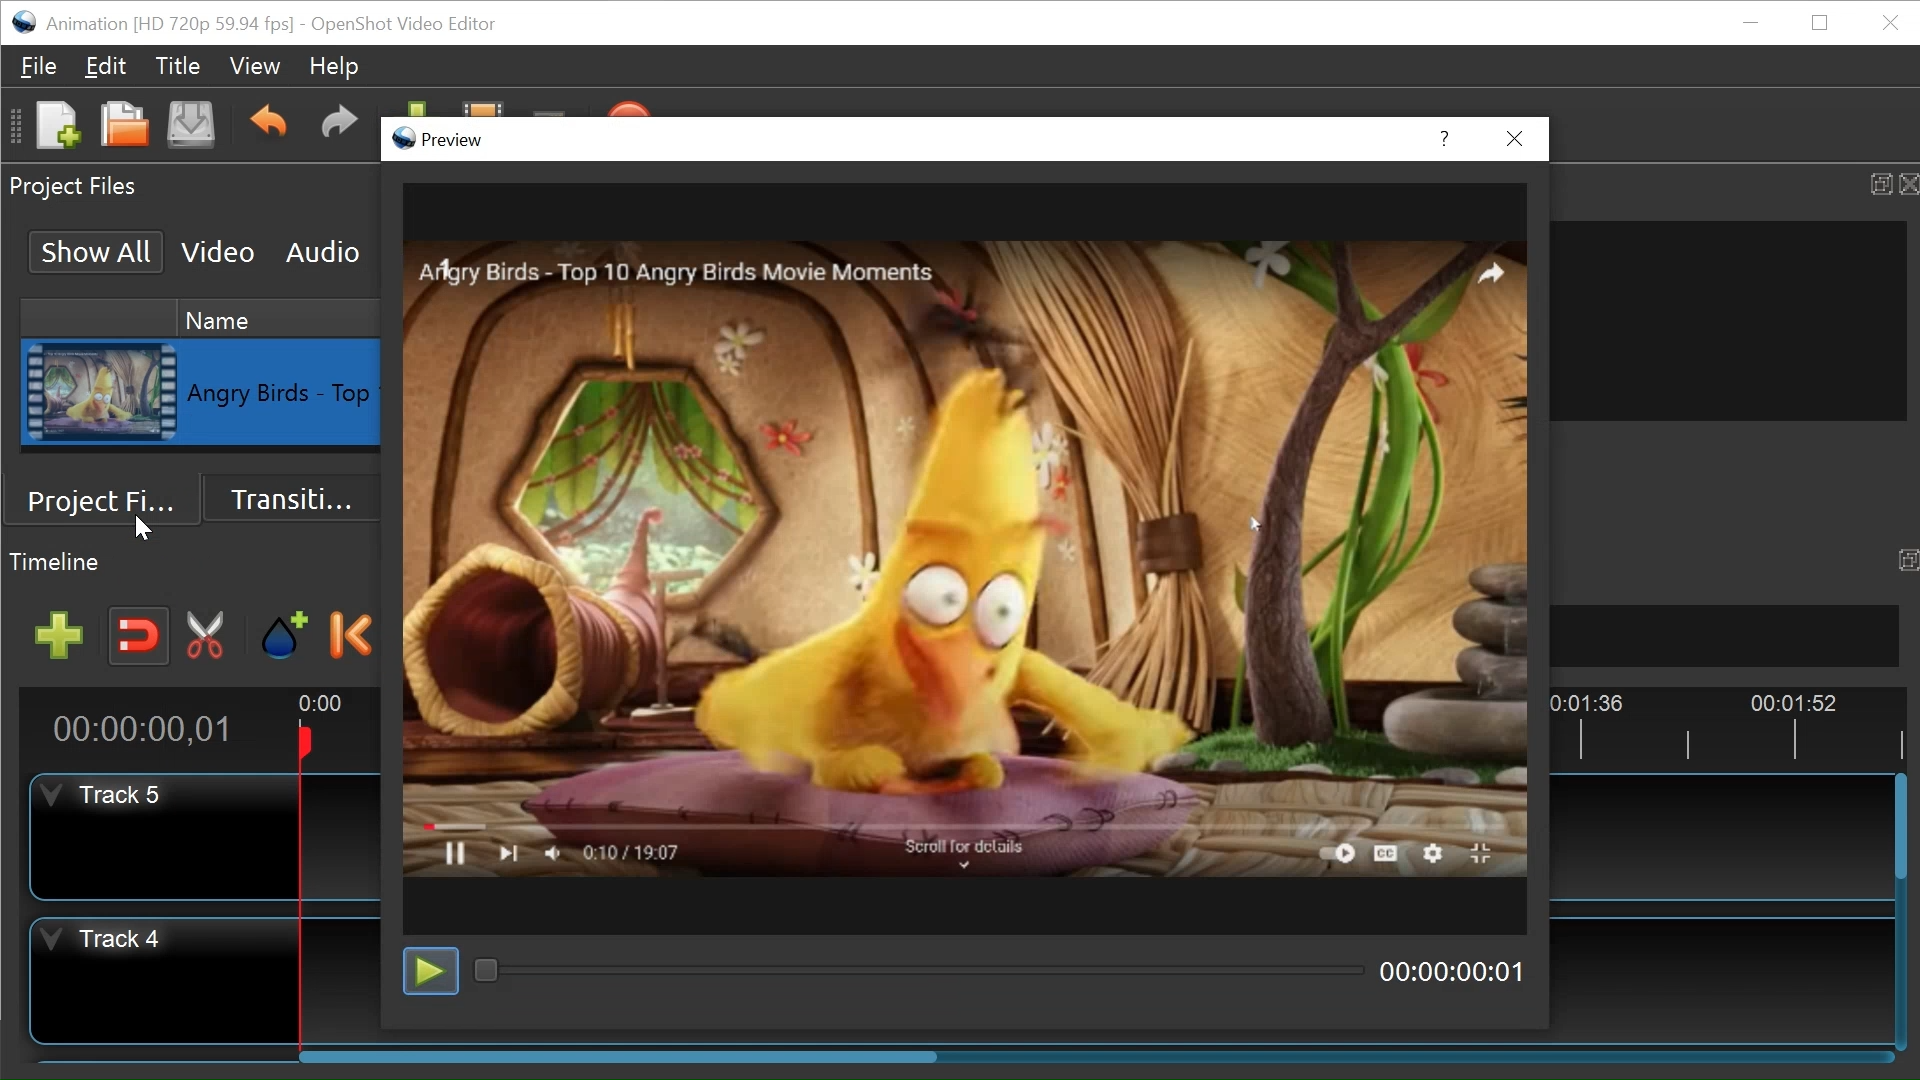 Image resolution: width=1920 pixels, height=1080 pixels. I want to click on Restore, so click(1819, 22).